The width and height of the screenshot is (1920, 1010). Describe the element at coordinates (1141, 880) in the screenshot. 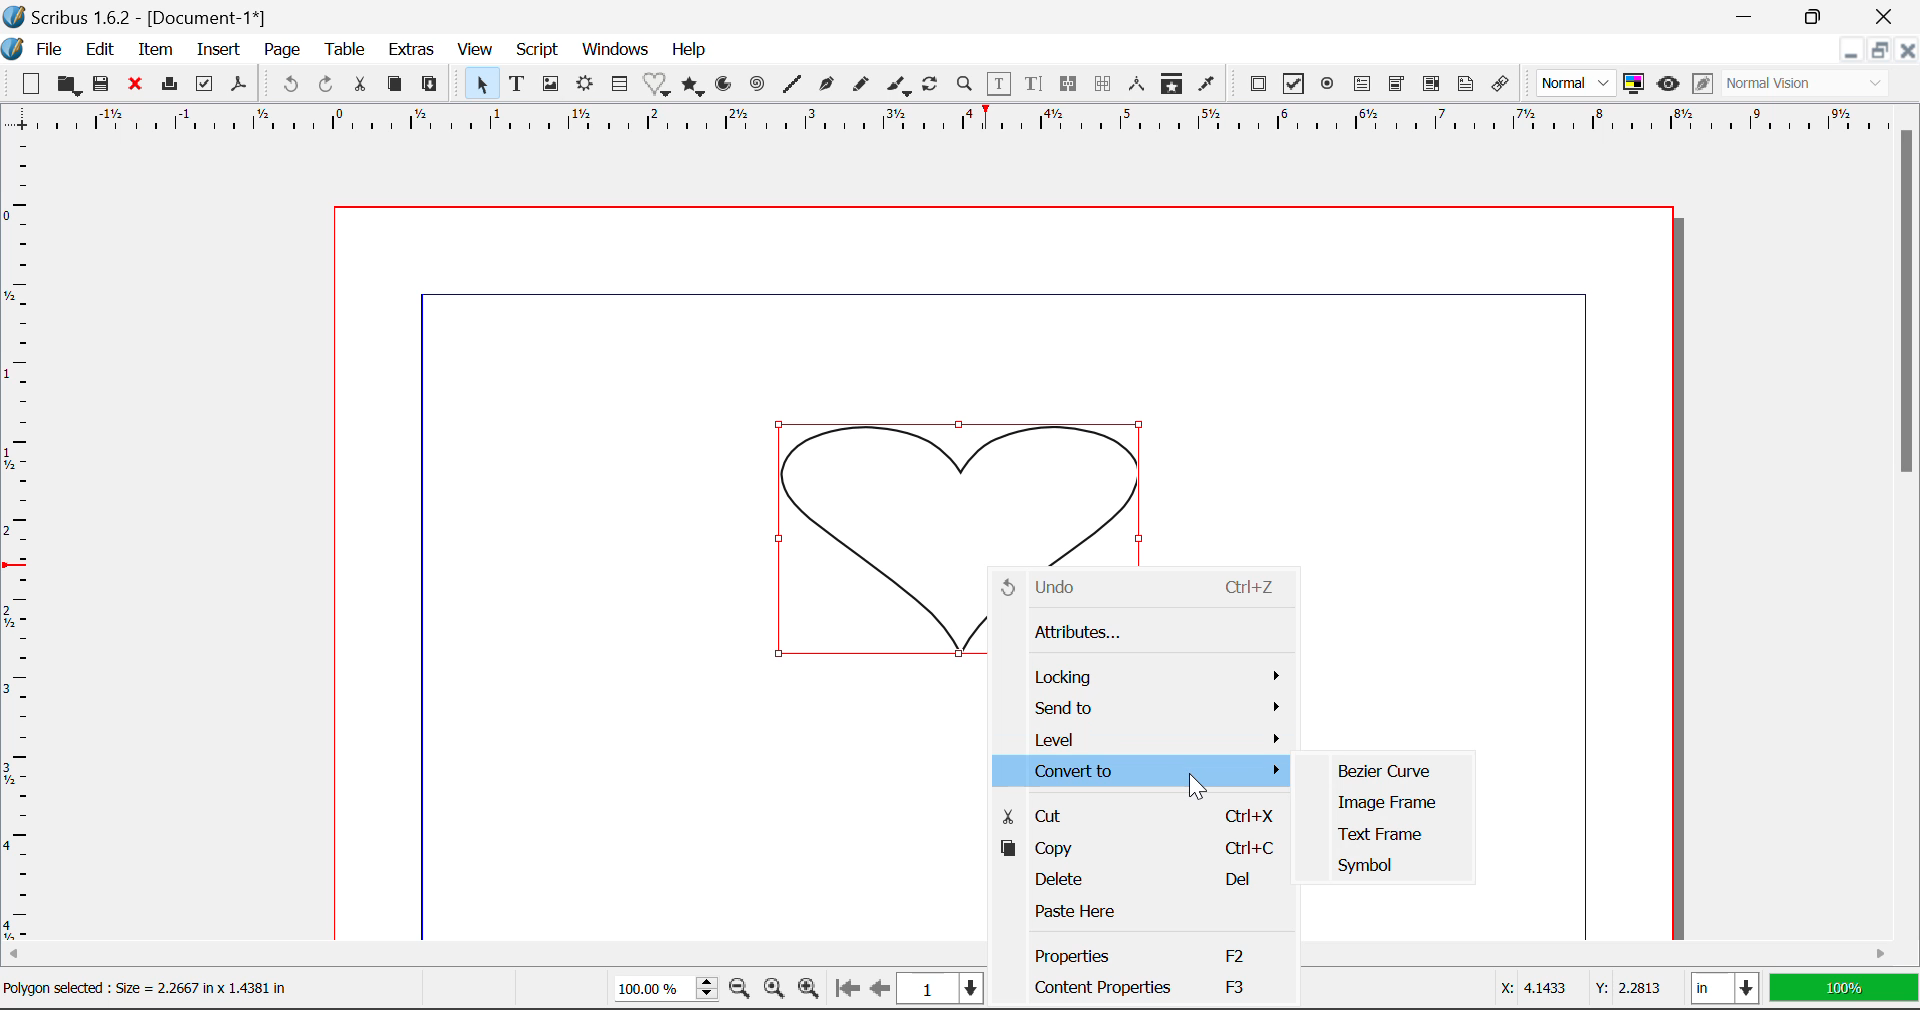

I see `Delete` at that location.